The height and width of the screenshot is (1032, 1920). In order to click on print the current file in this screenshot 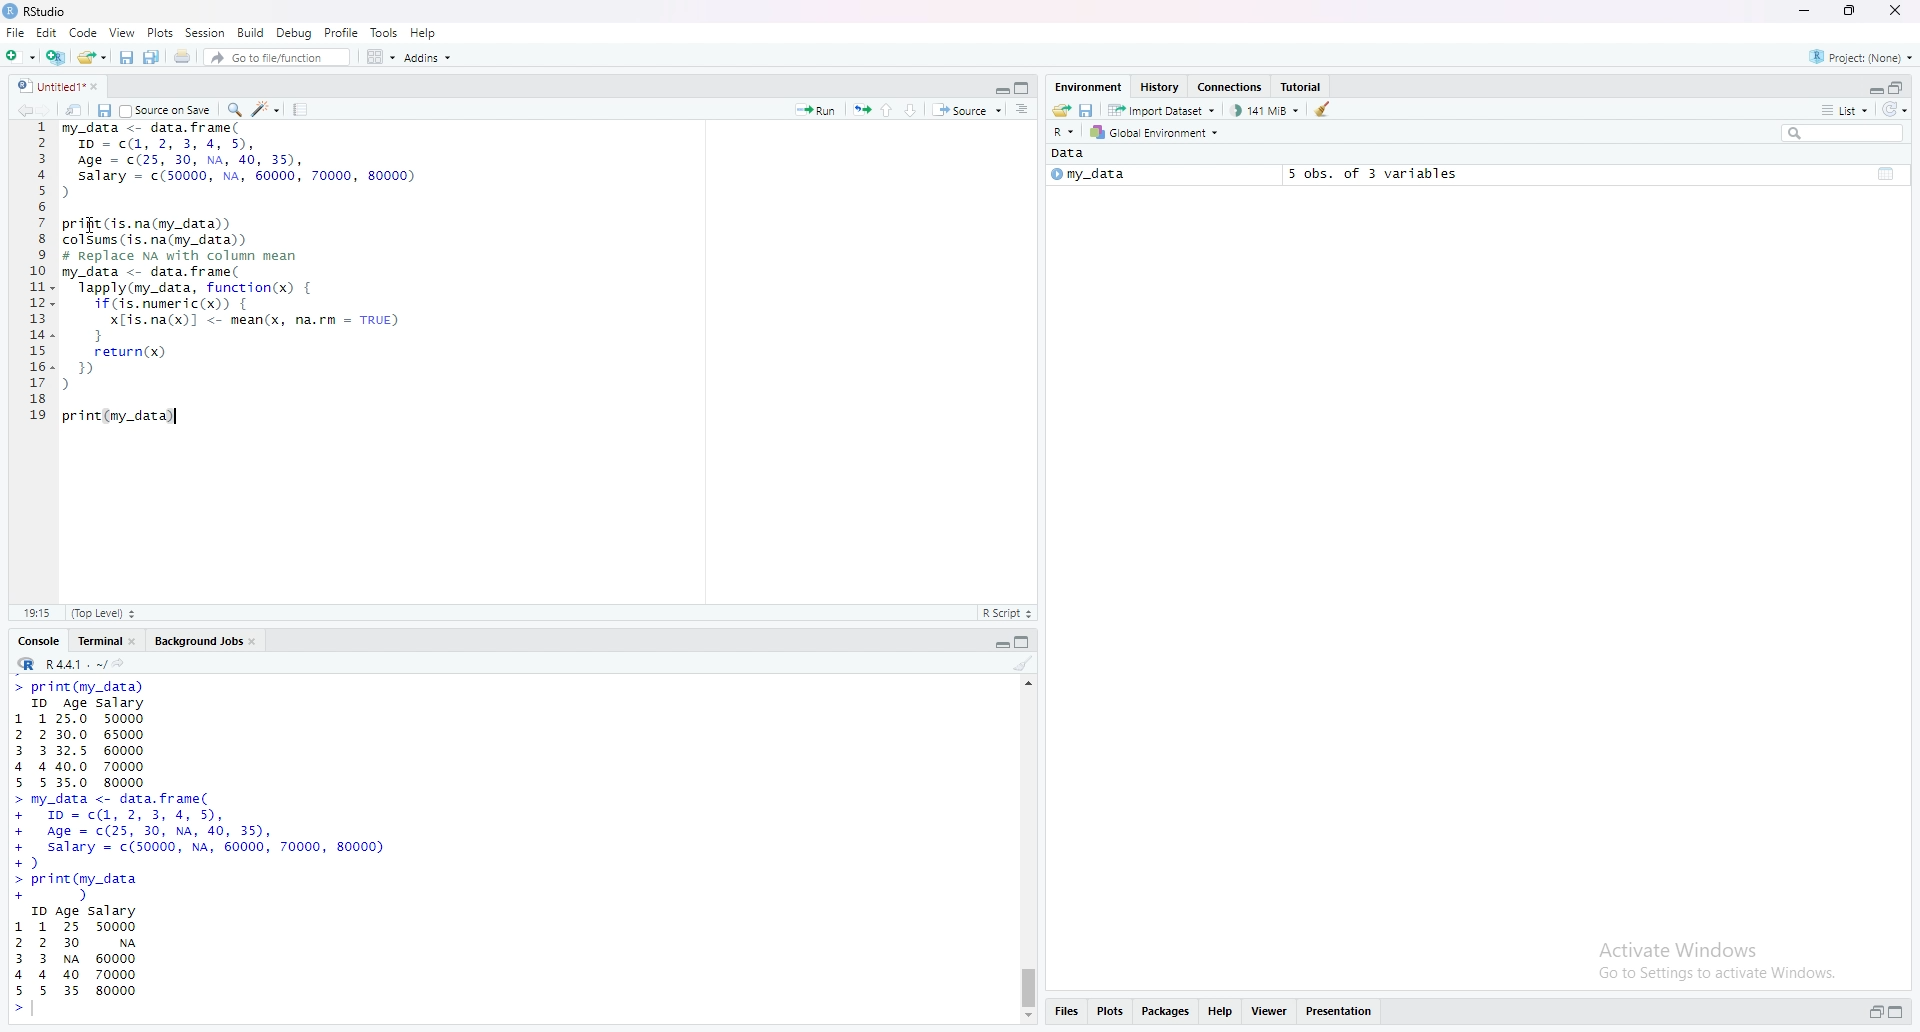, I will do `click(183, 57)`.